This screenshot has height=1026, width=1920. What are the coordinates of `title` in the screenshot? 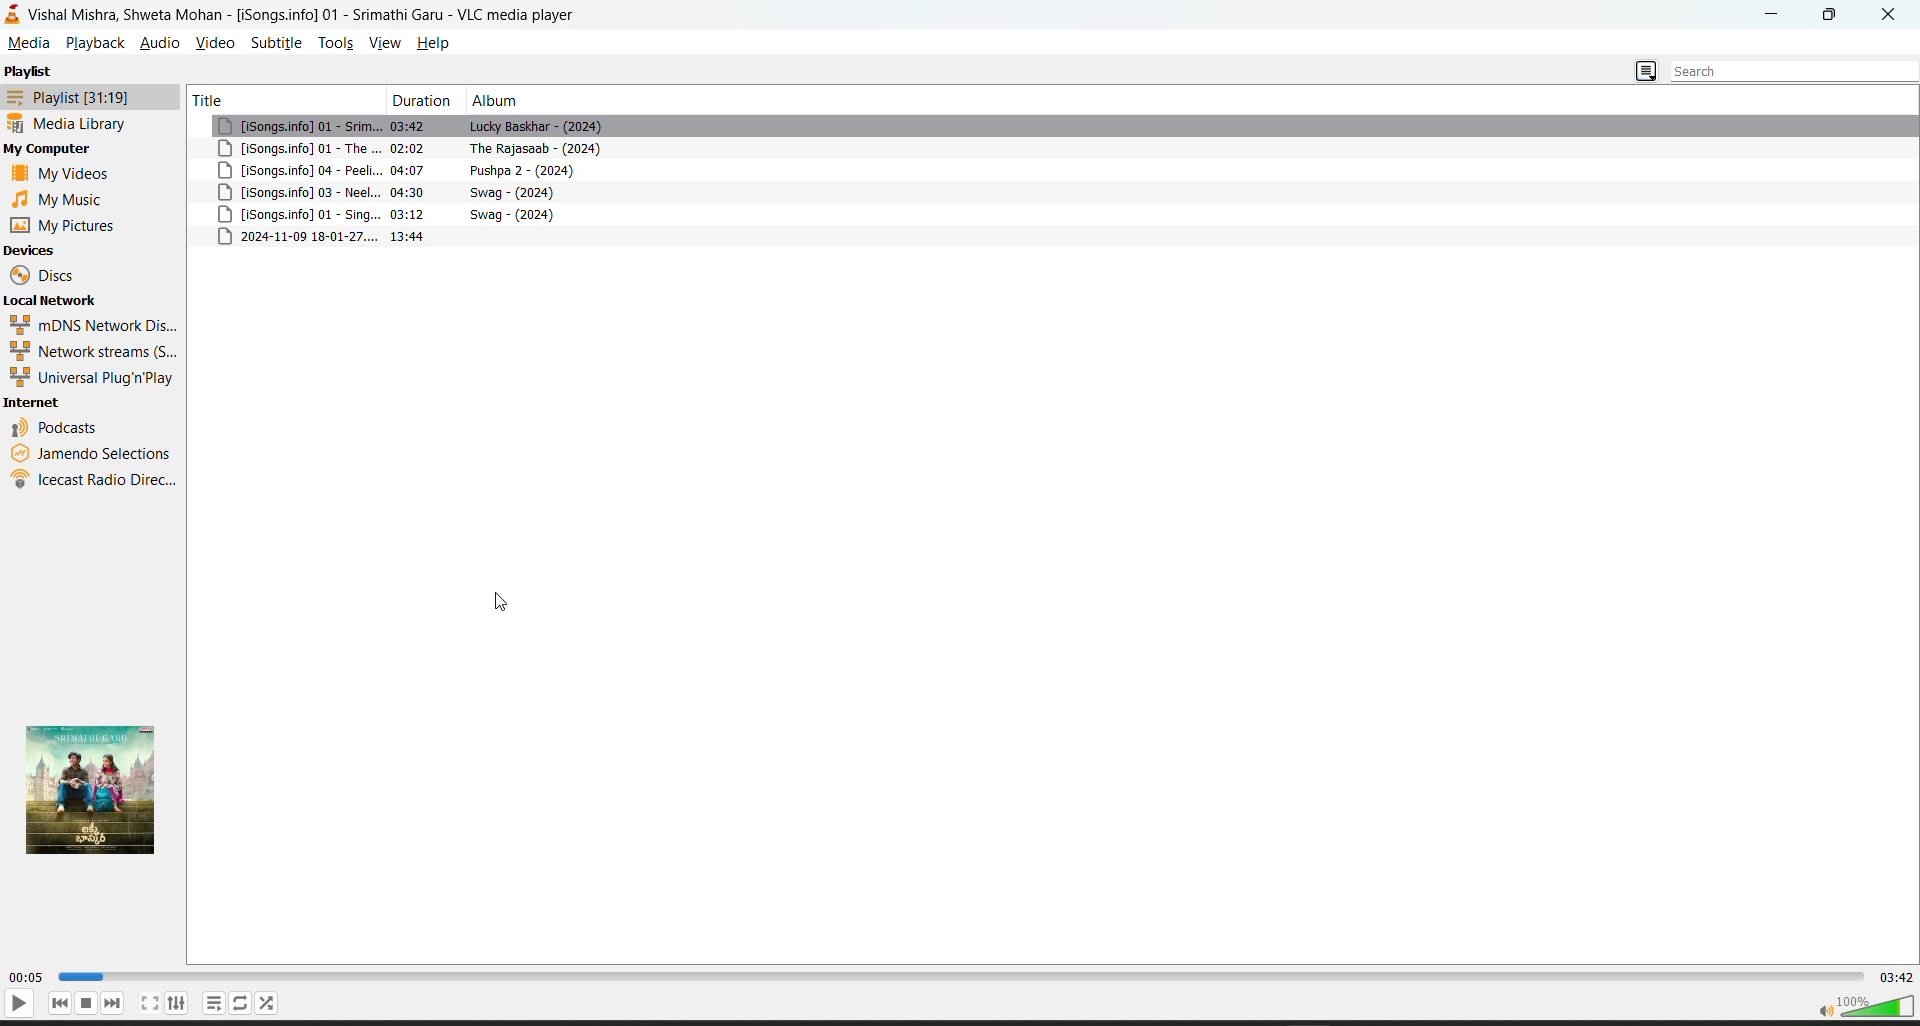 It's located at (208, 98).